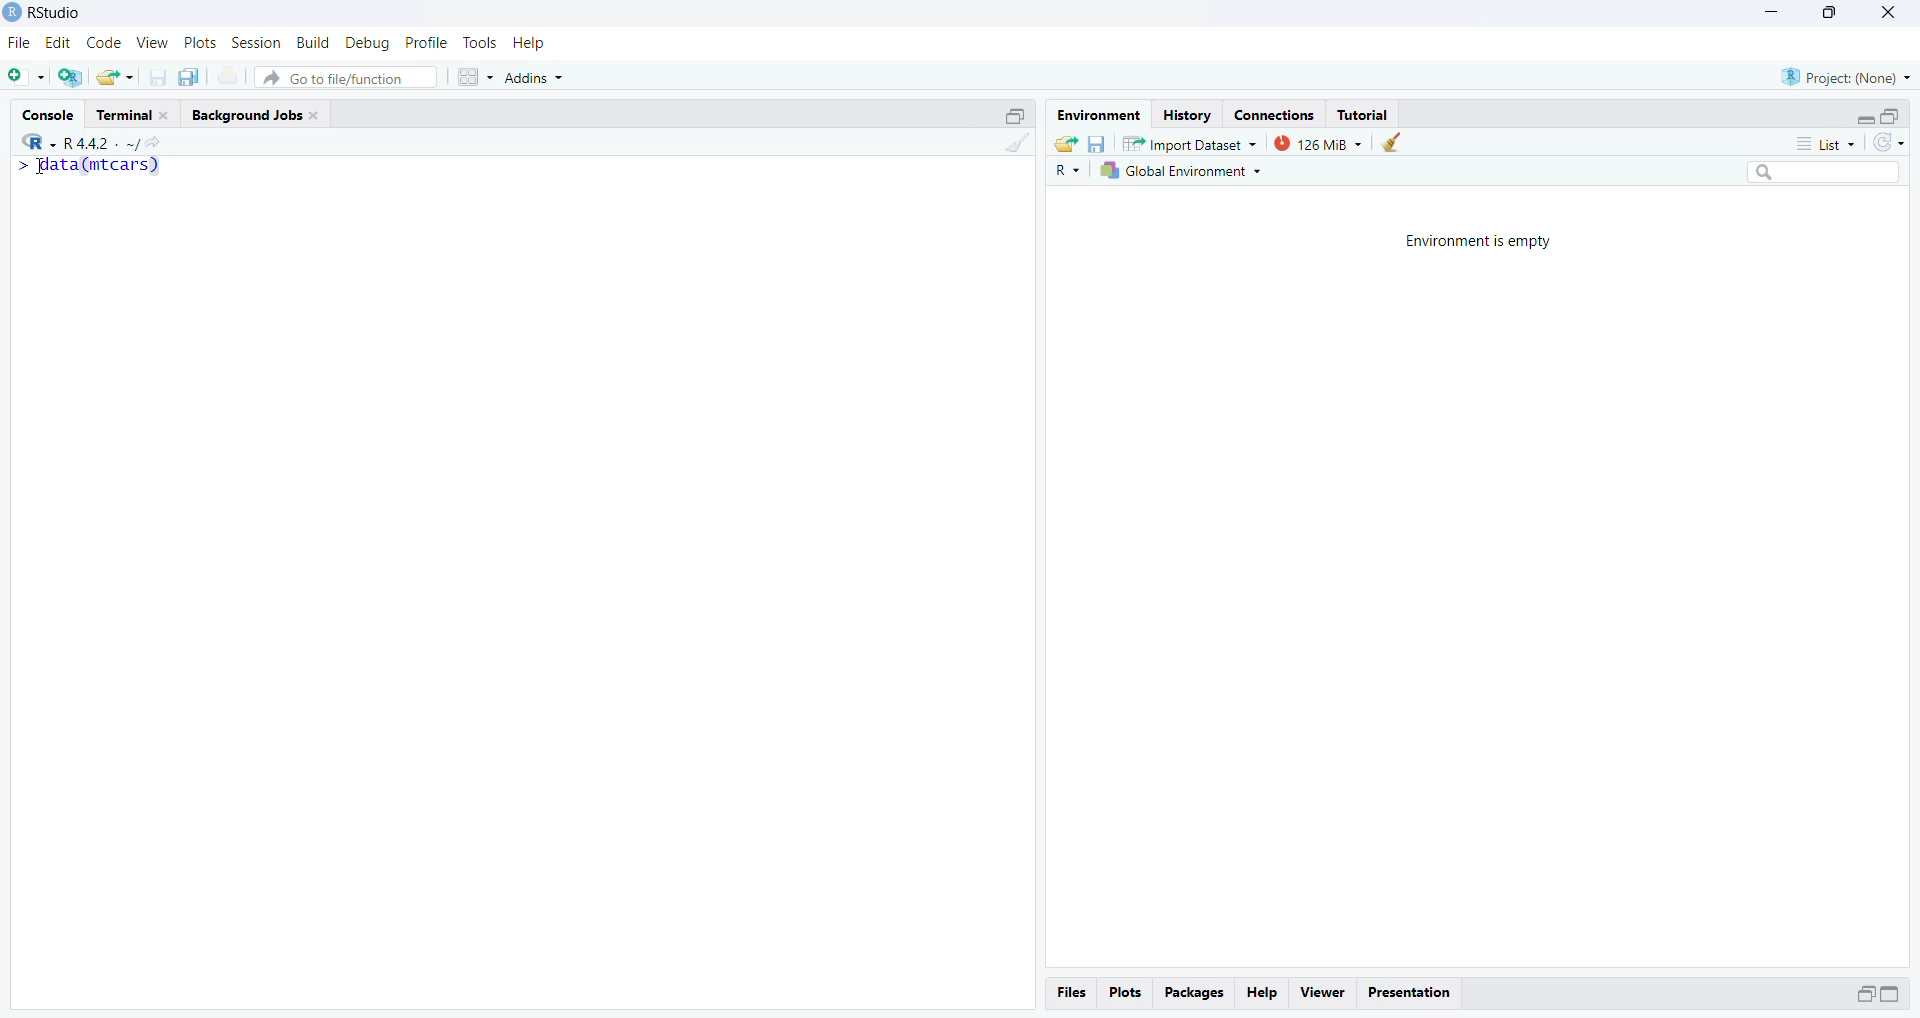  I want to click on save, so click(1095, 142).